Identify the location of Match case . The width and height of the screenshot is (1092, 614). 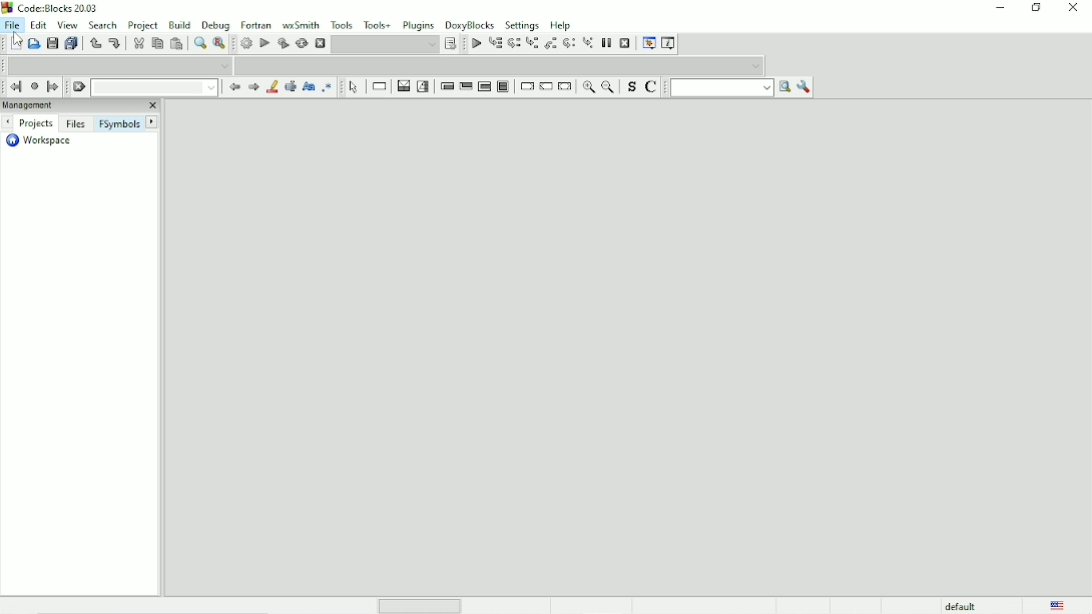
(309, 87).